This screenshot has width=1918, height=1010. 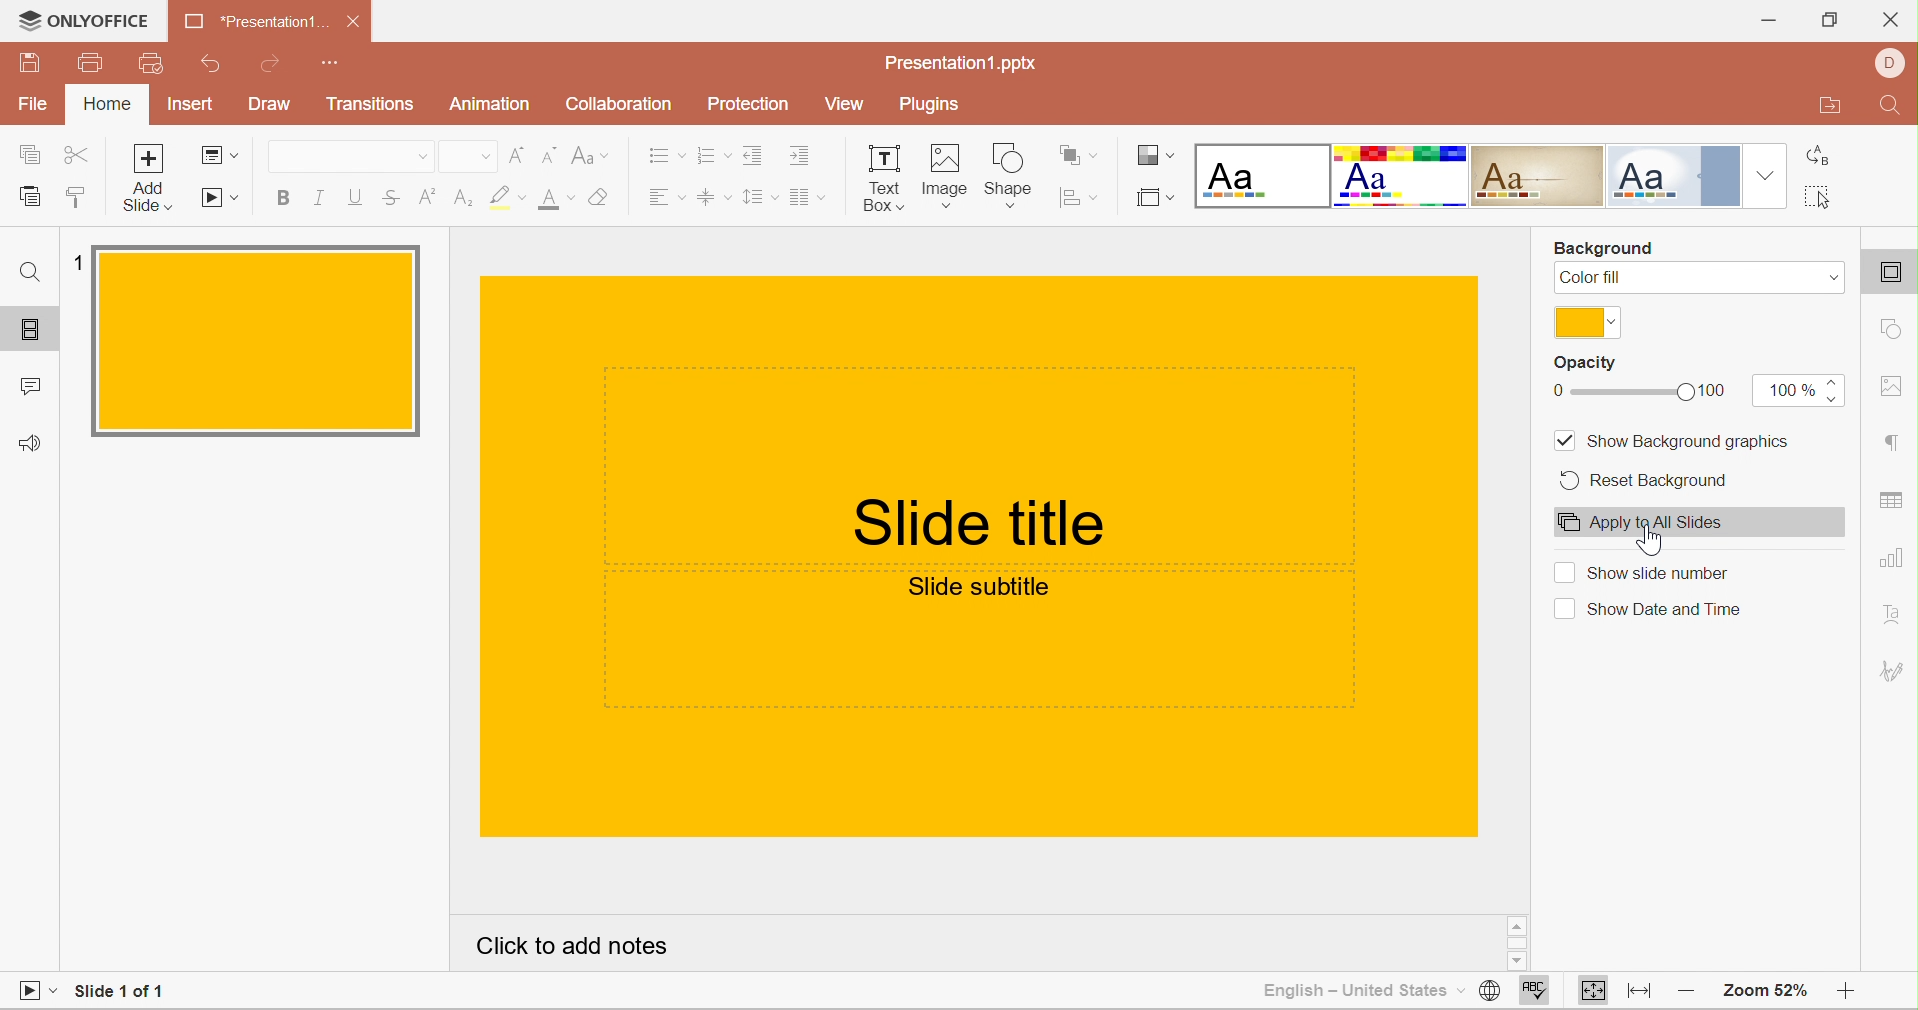 I want to click on Font, so click(x=322, y=157).